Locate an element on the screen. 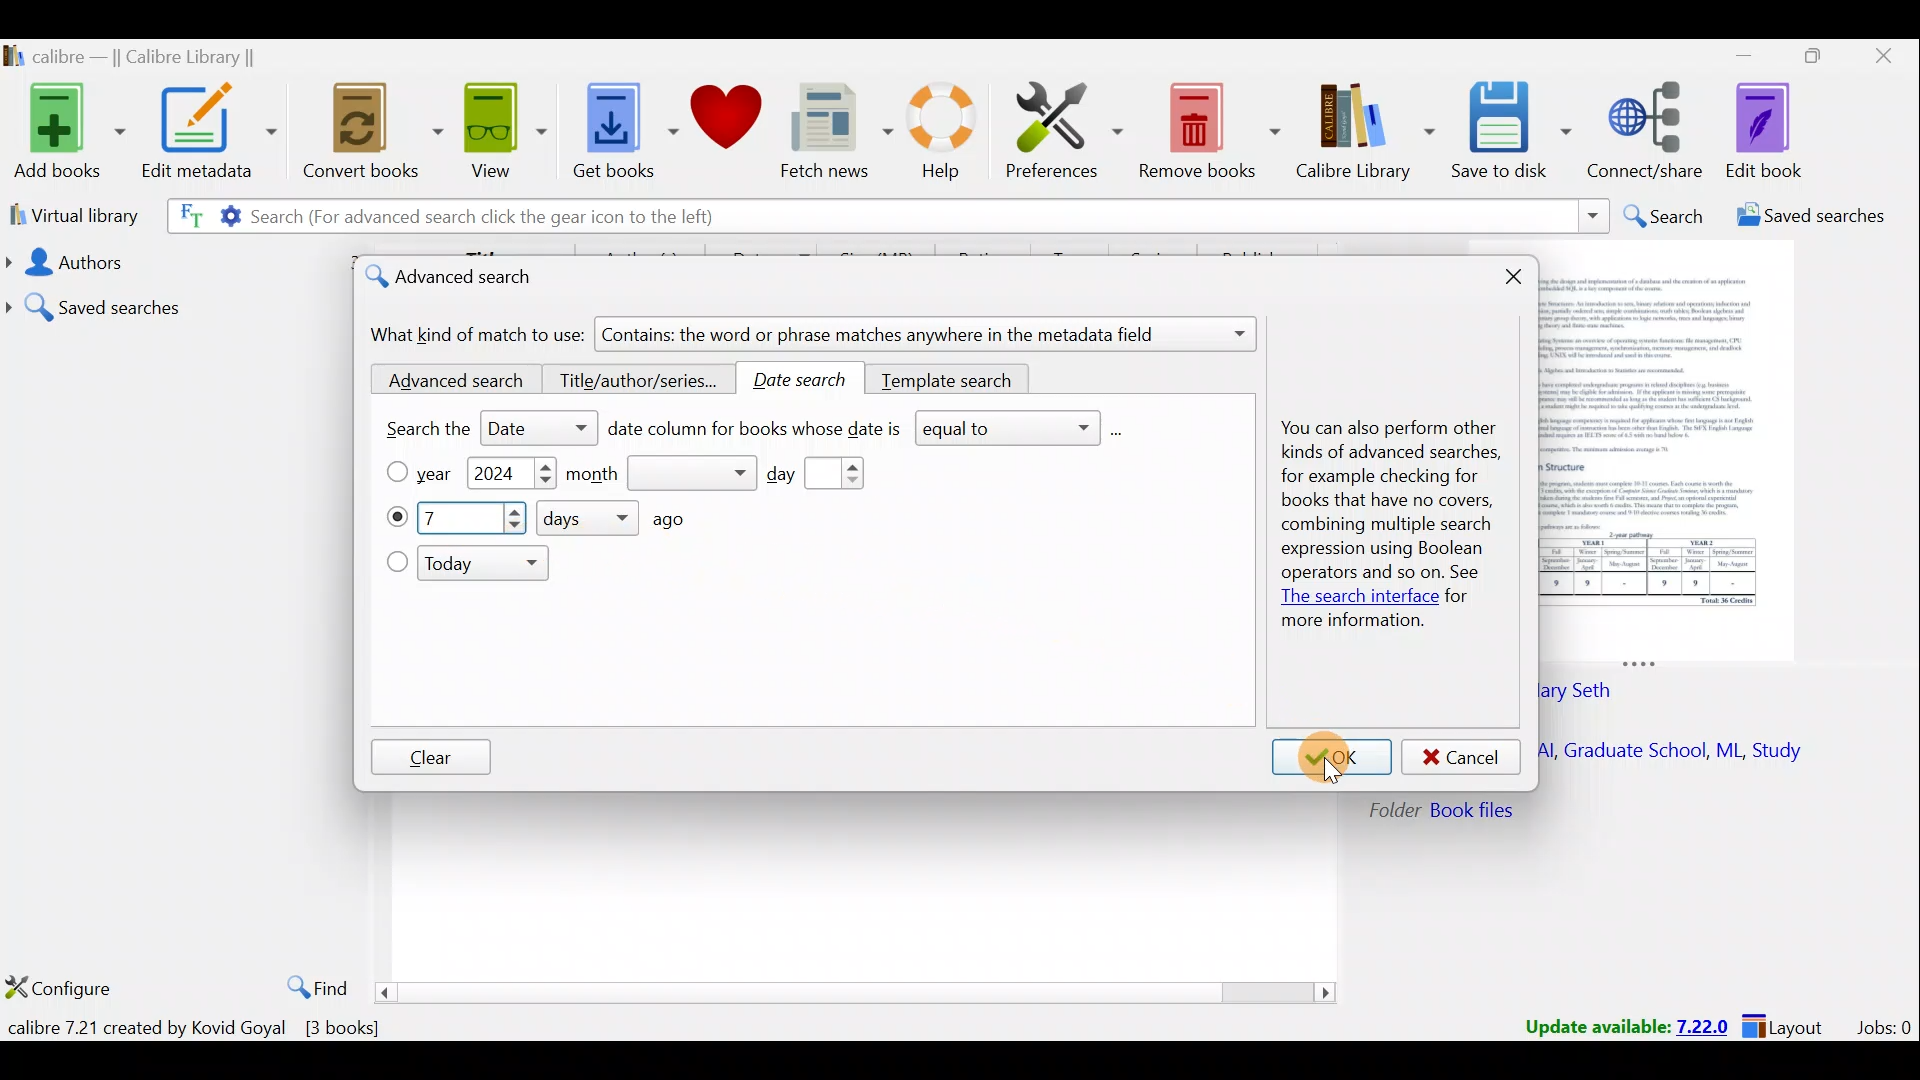 The height and width of the screenshot is (1080, 1920). Today is located at coordinates (487, 566).